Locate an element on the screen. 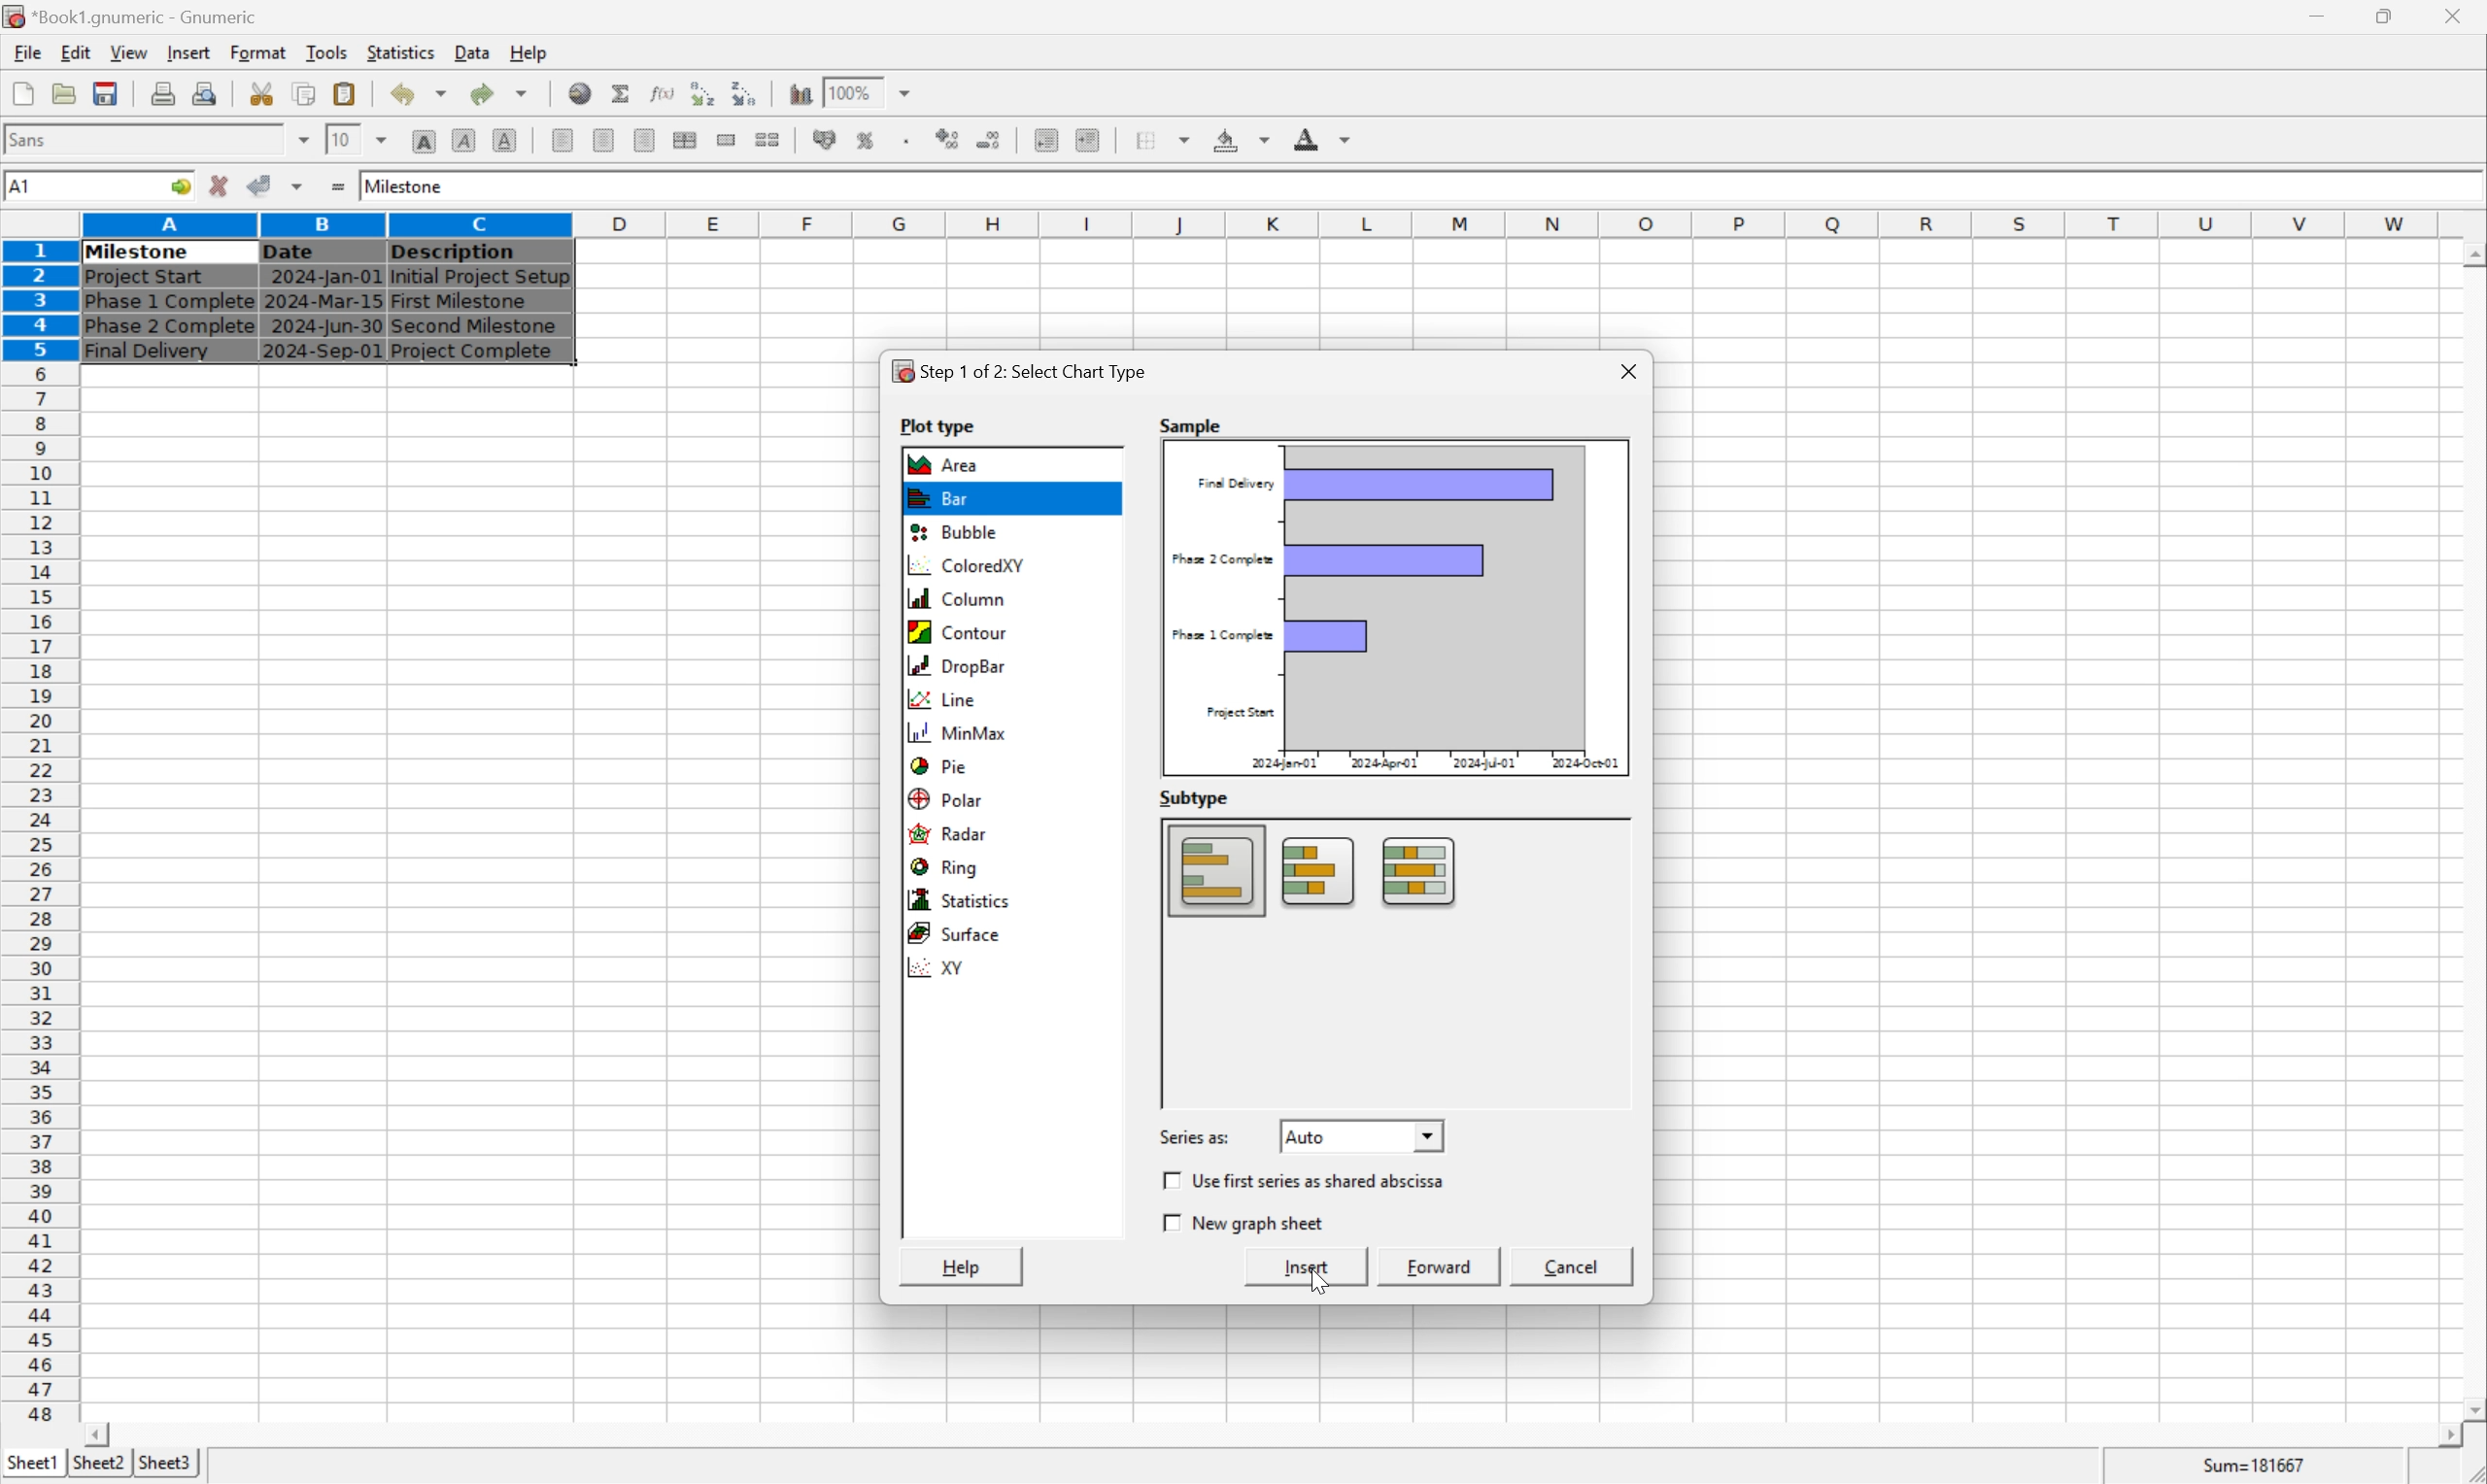  help is located at coordinates (964, 1266).